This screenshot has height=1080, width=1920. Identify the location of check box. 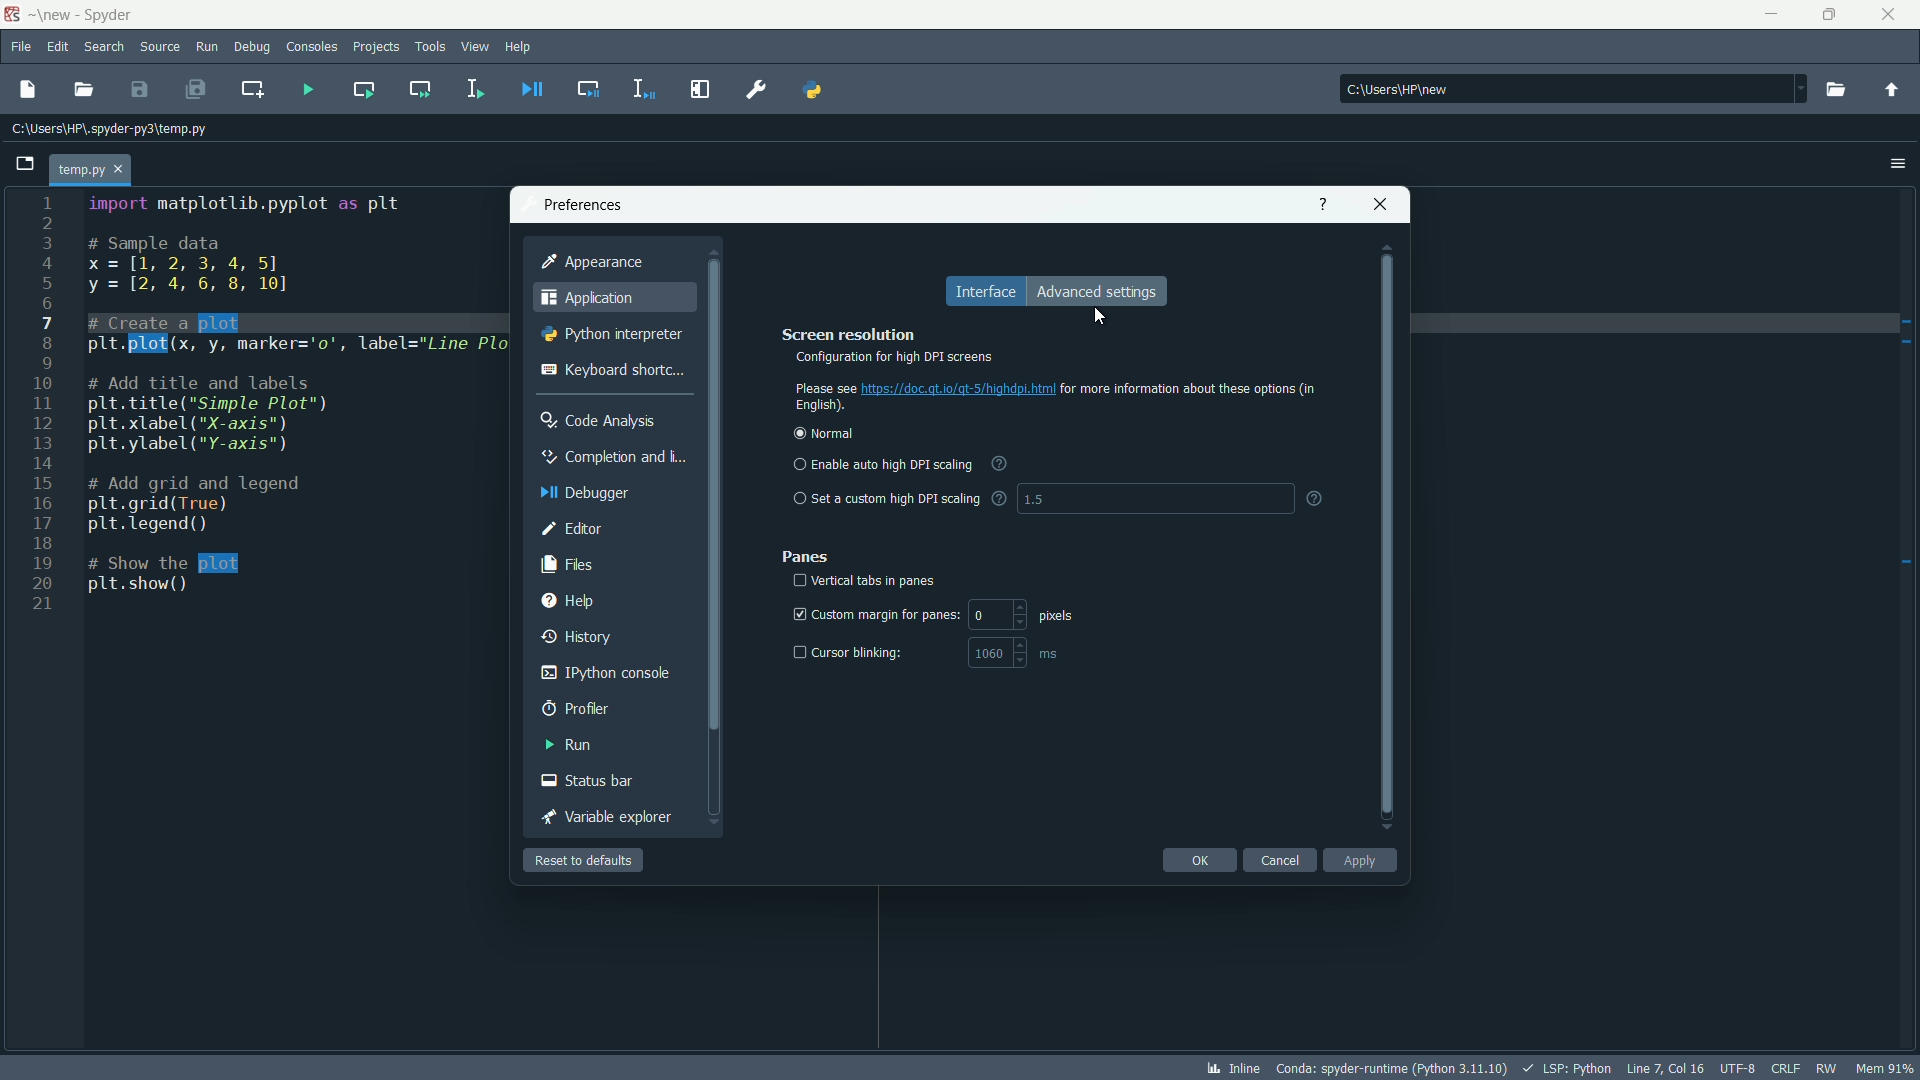
(794, 615).